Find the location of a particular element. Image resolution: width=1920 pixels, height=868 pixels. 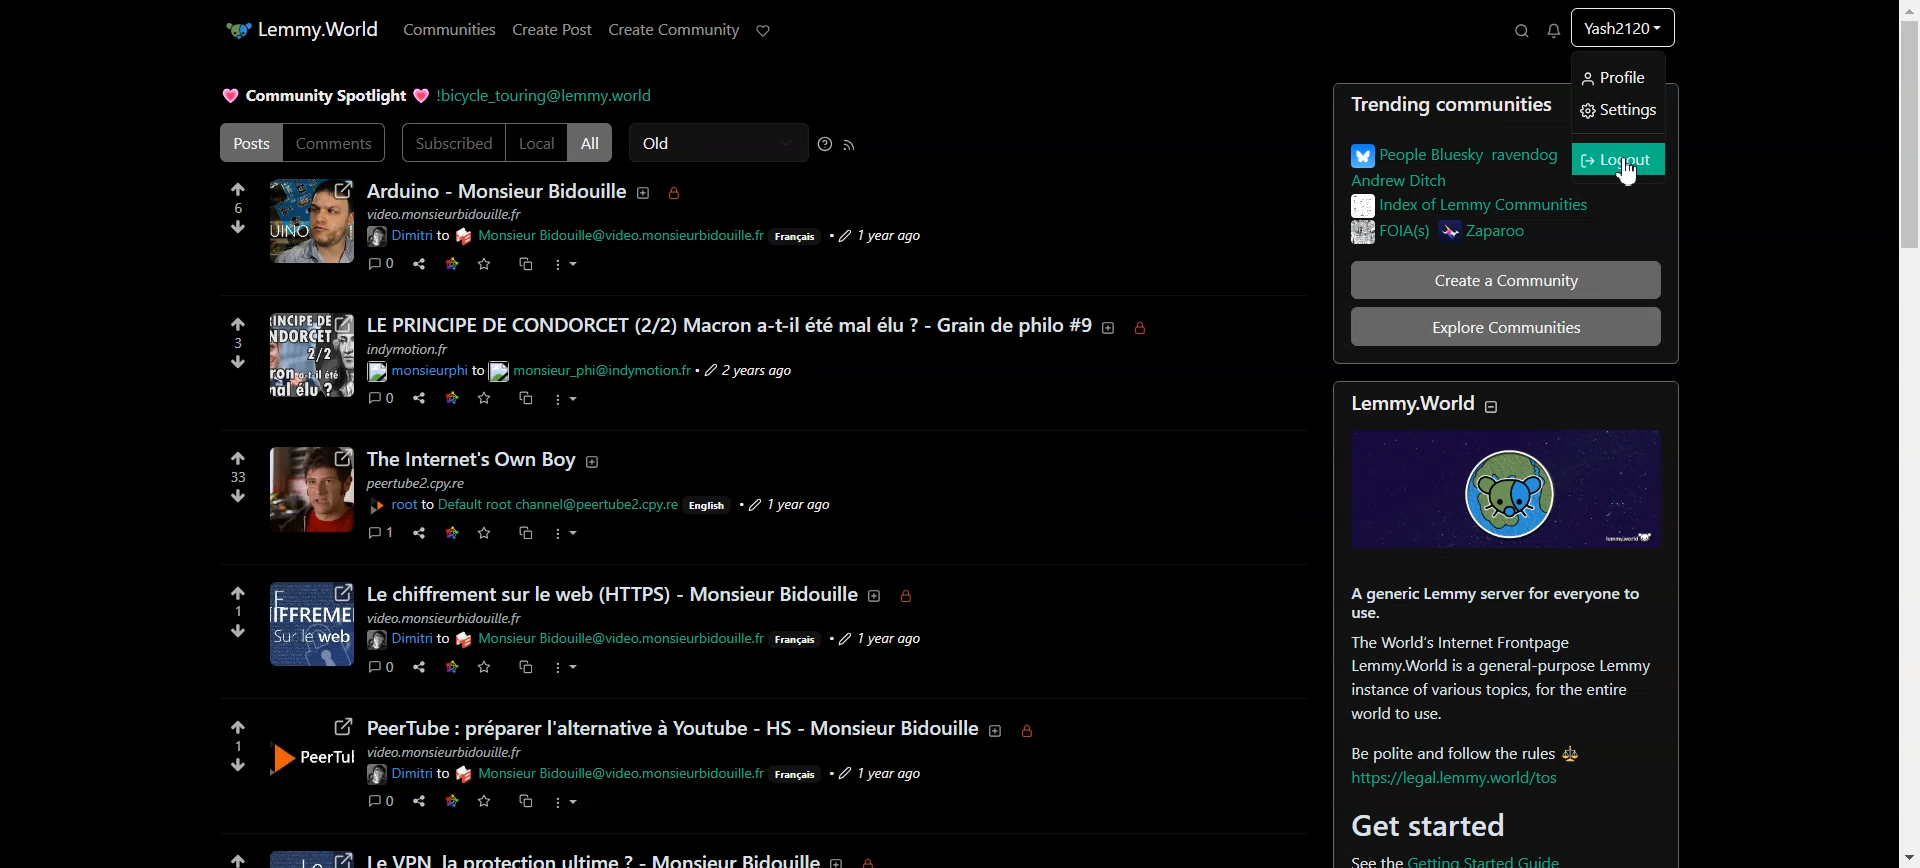

copy is located at coordinates (525, 536).